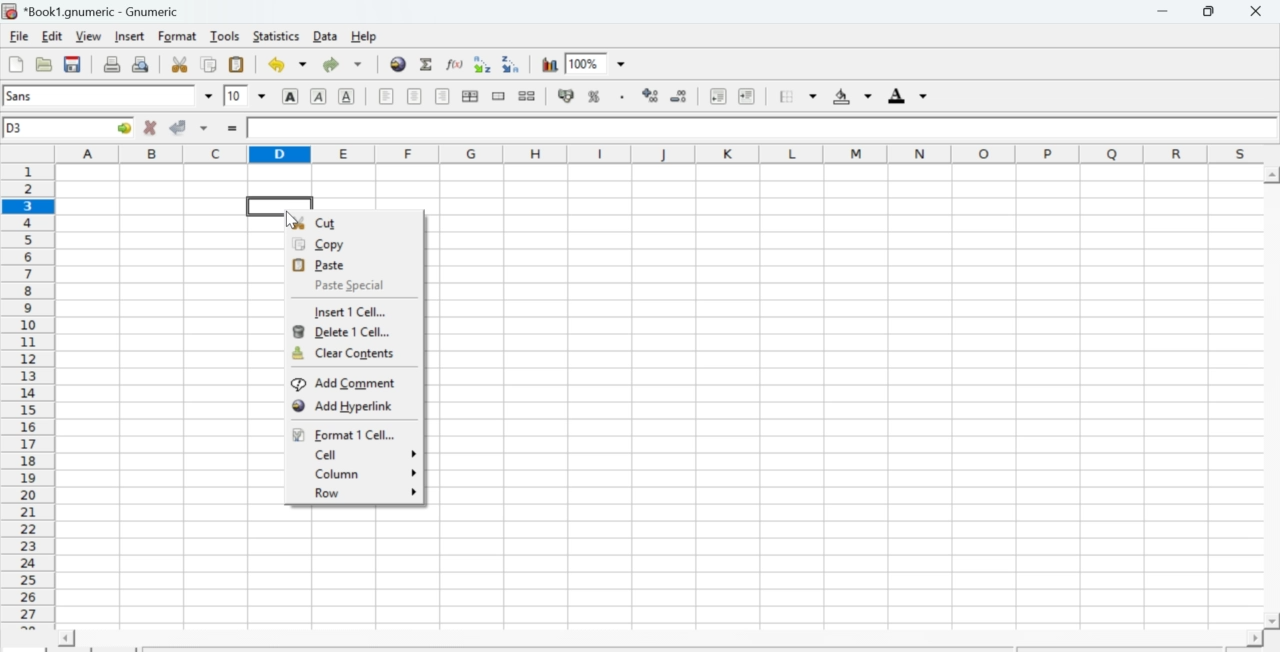 This screenshot has height=652, width=1280. I want to click on Active cell, so click(70, 128).